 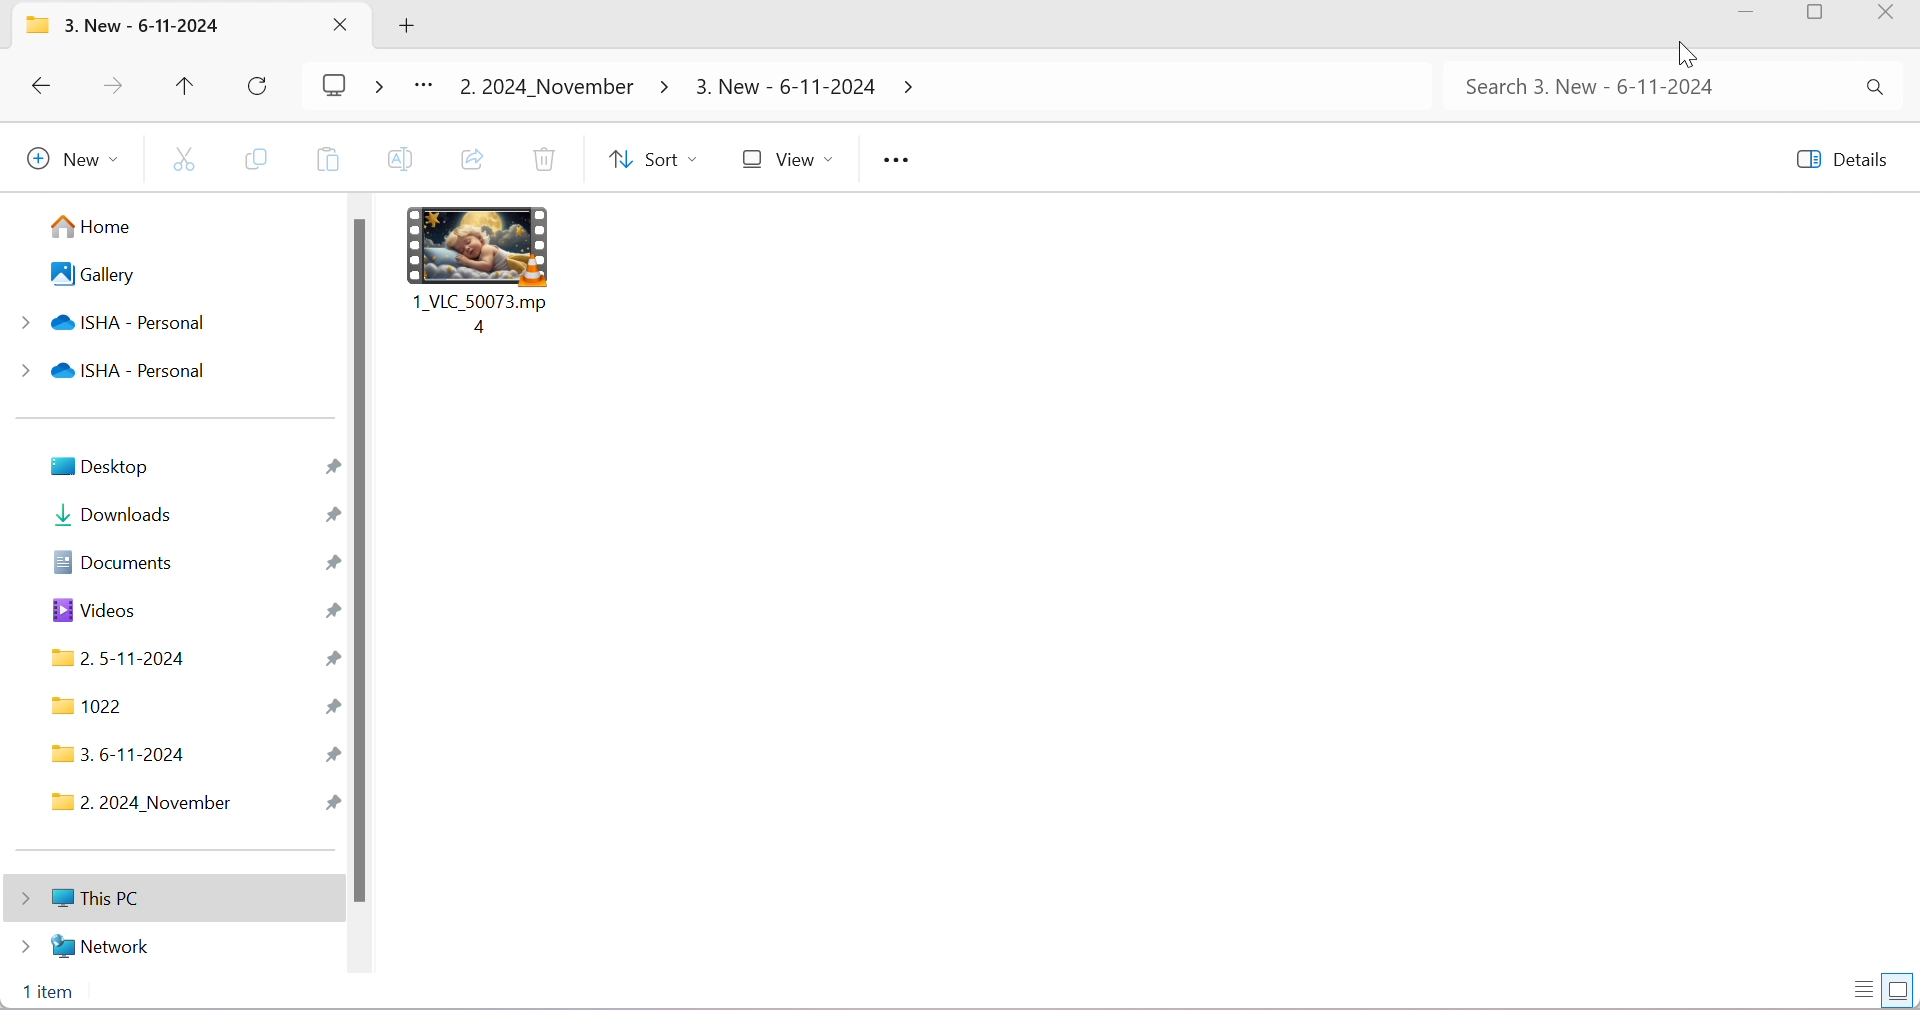 What do you see at coordinates (340, 25) in the screenshot?
I see `Close` at bounding box center [340, 25].